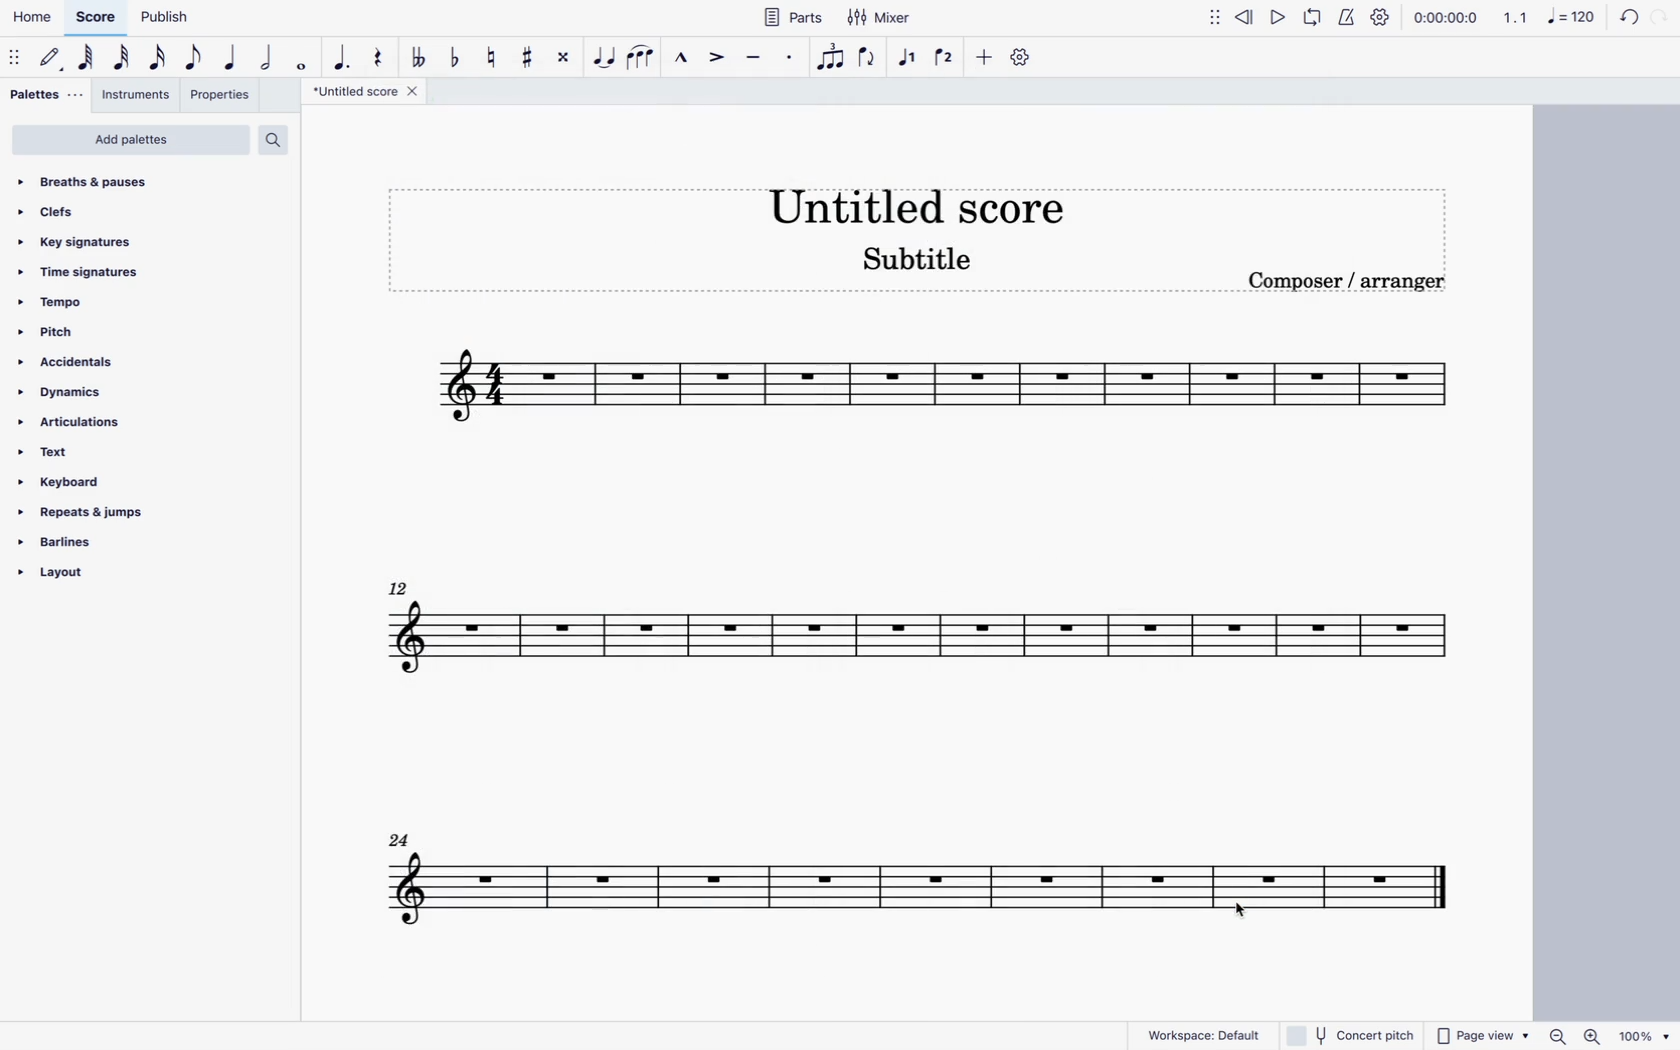  I want to click on eighth note, so click(195, 61).